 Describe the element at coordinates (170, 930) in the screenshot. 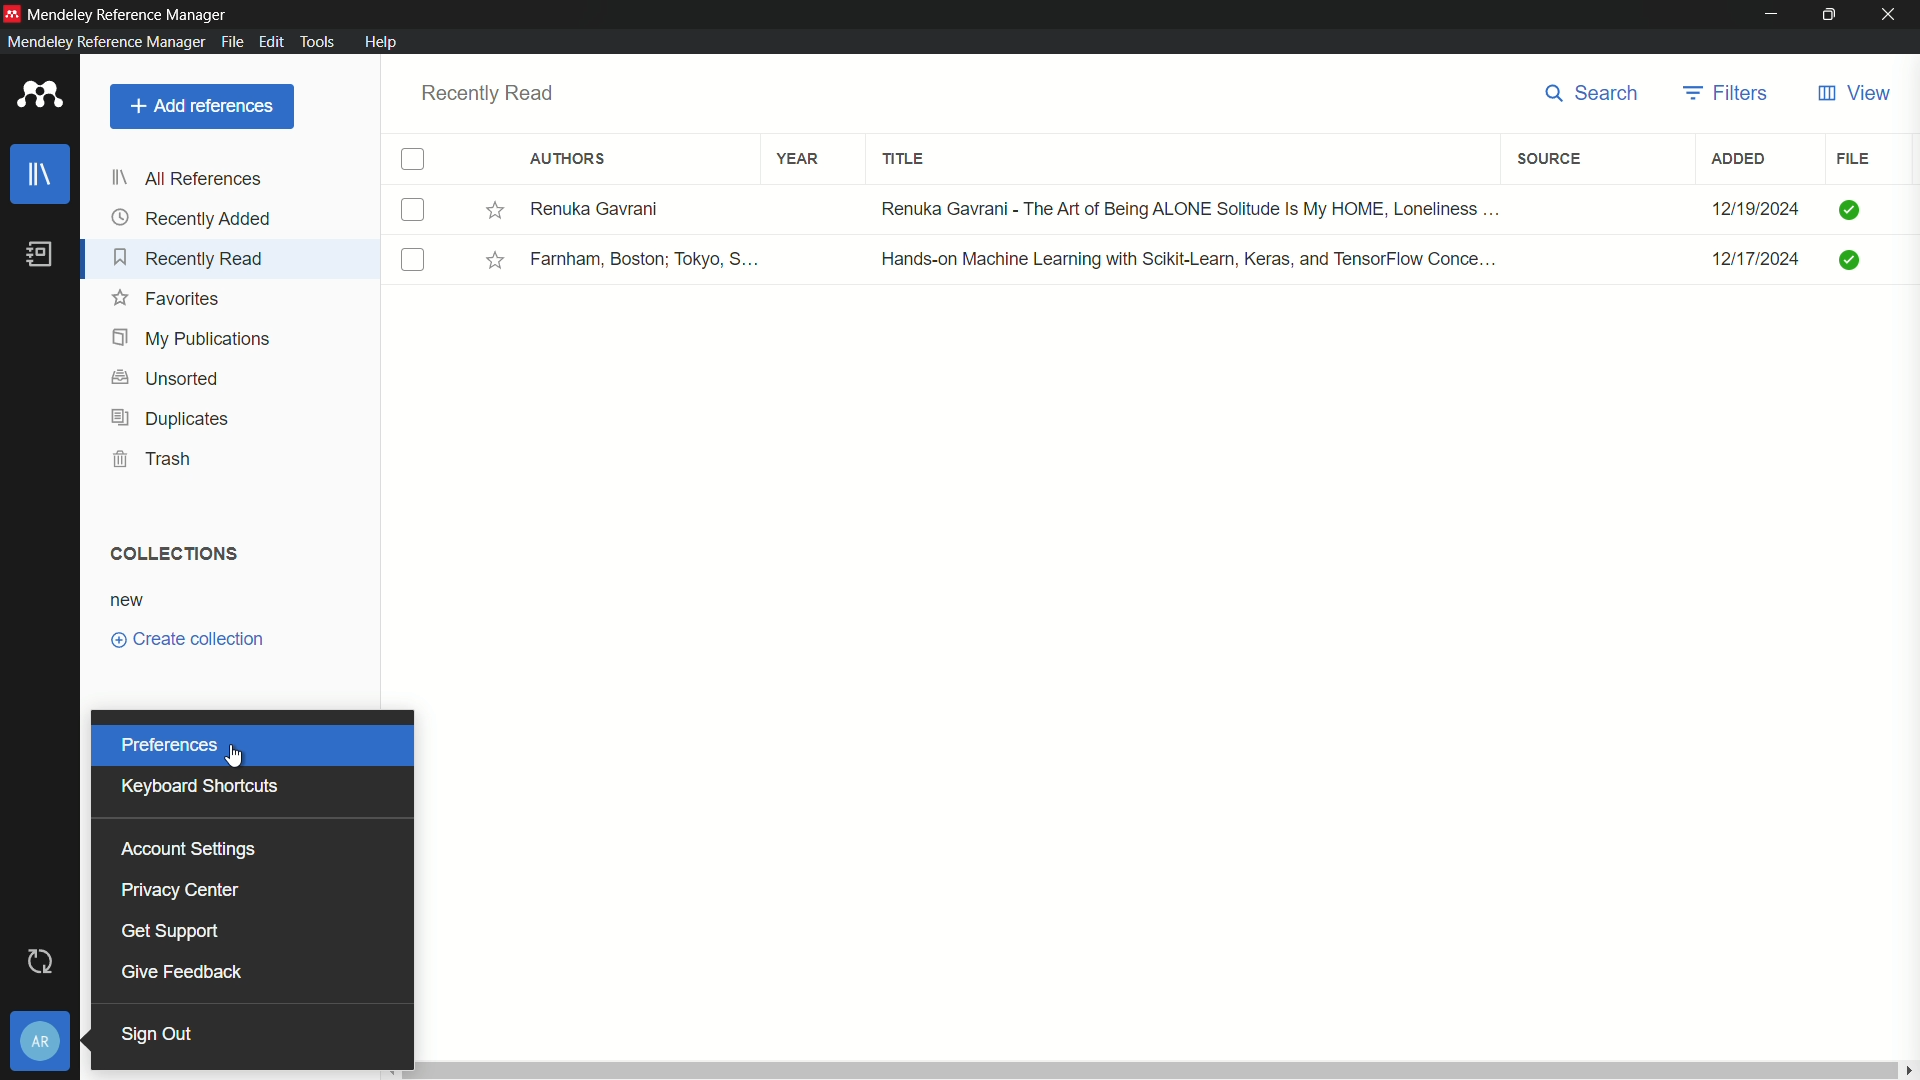

I see `get support` at that location.